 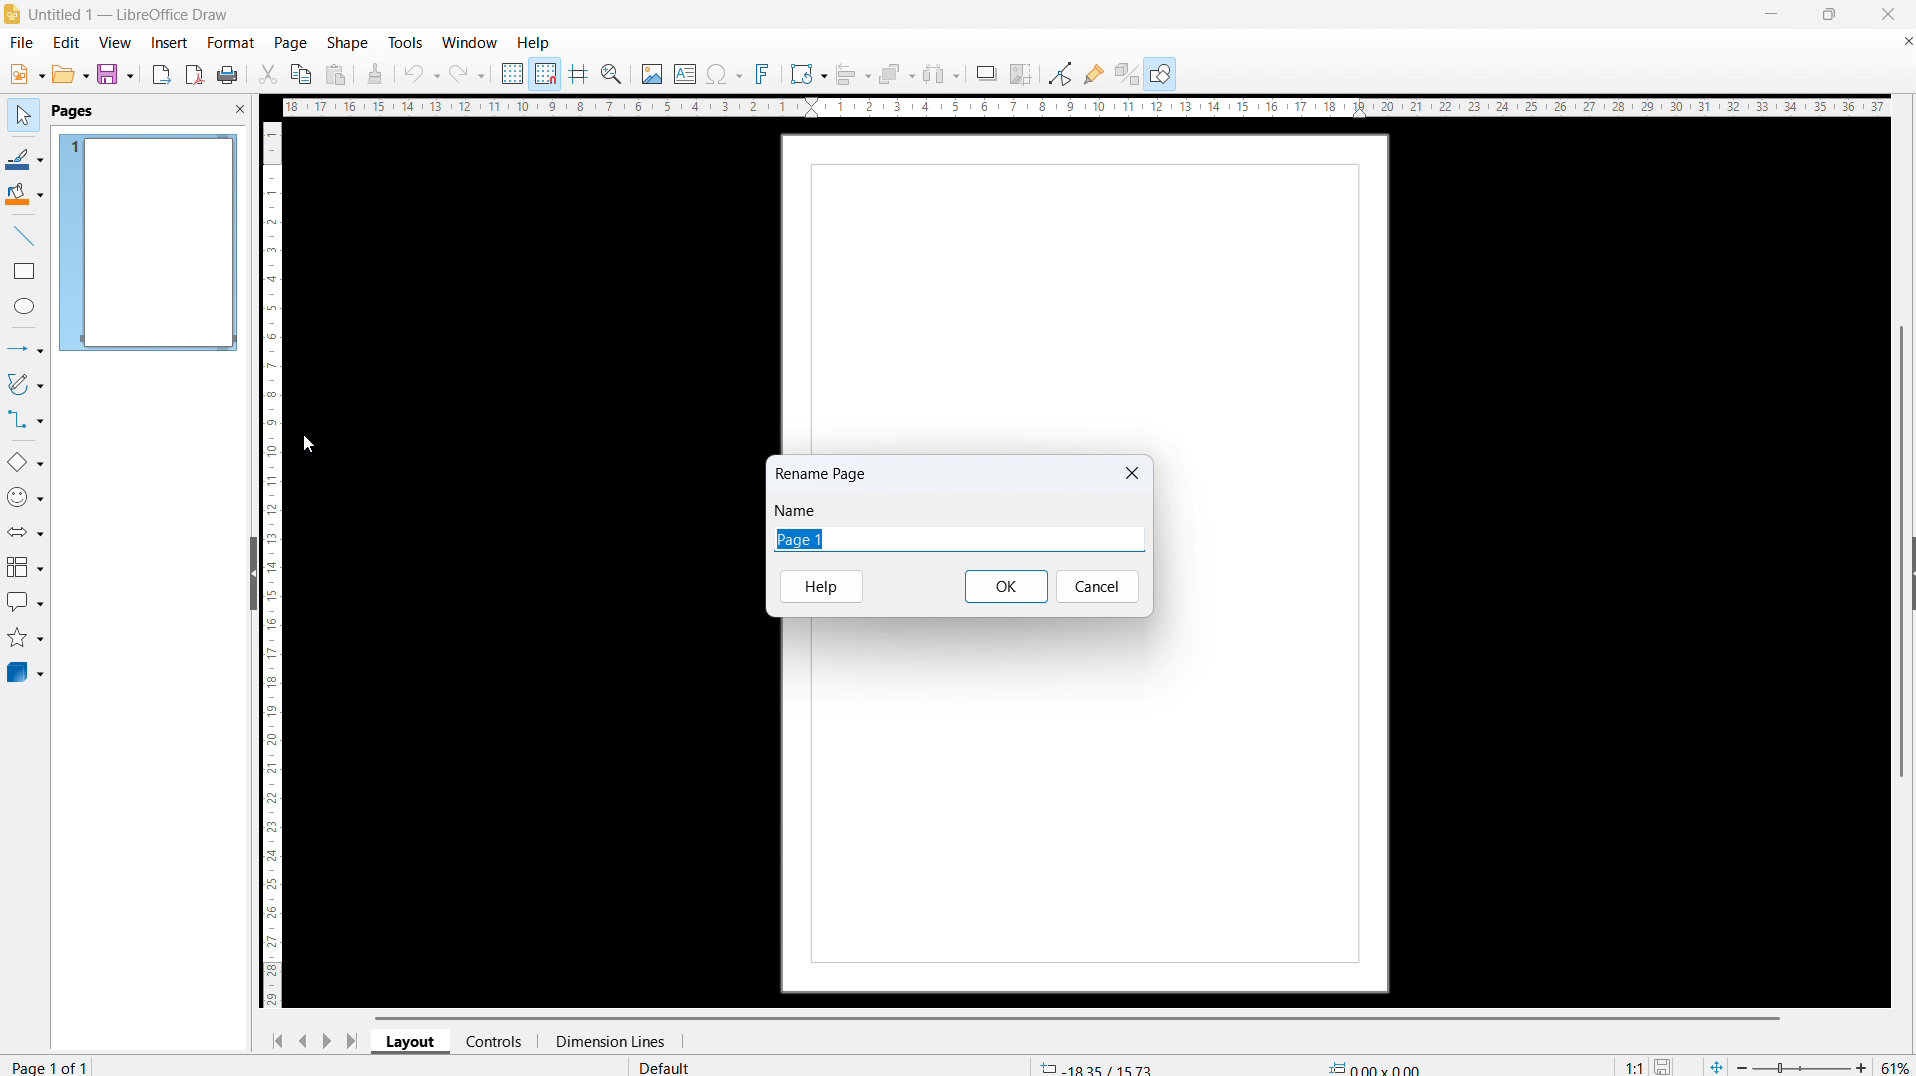 What do you see at coordinates (26, 640) in the screenshot?
I see `stars and banners` at bounding box center [26, 640].